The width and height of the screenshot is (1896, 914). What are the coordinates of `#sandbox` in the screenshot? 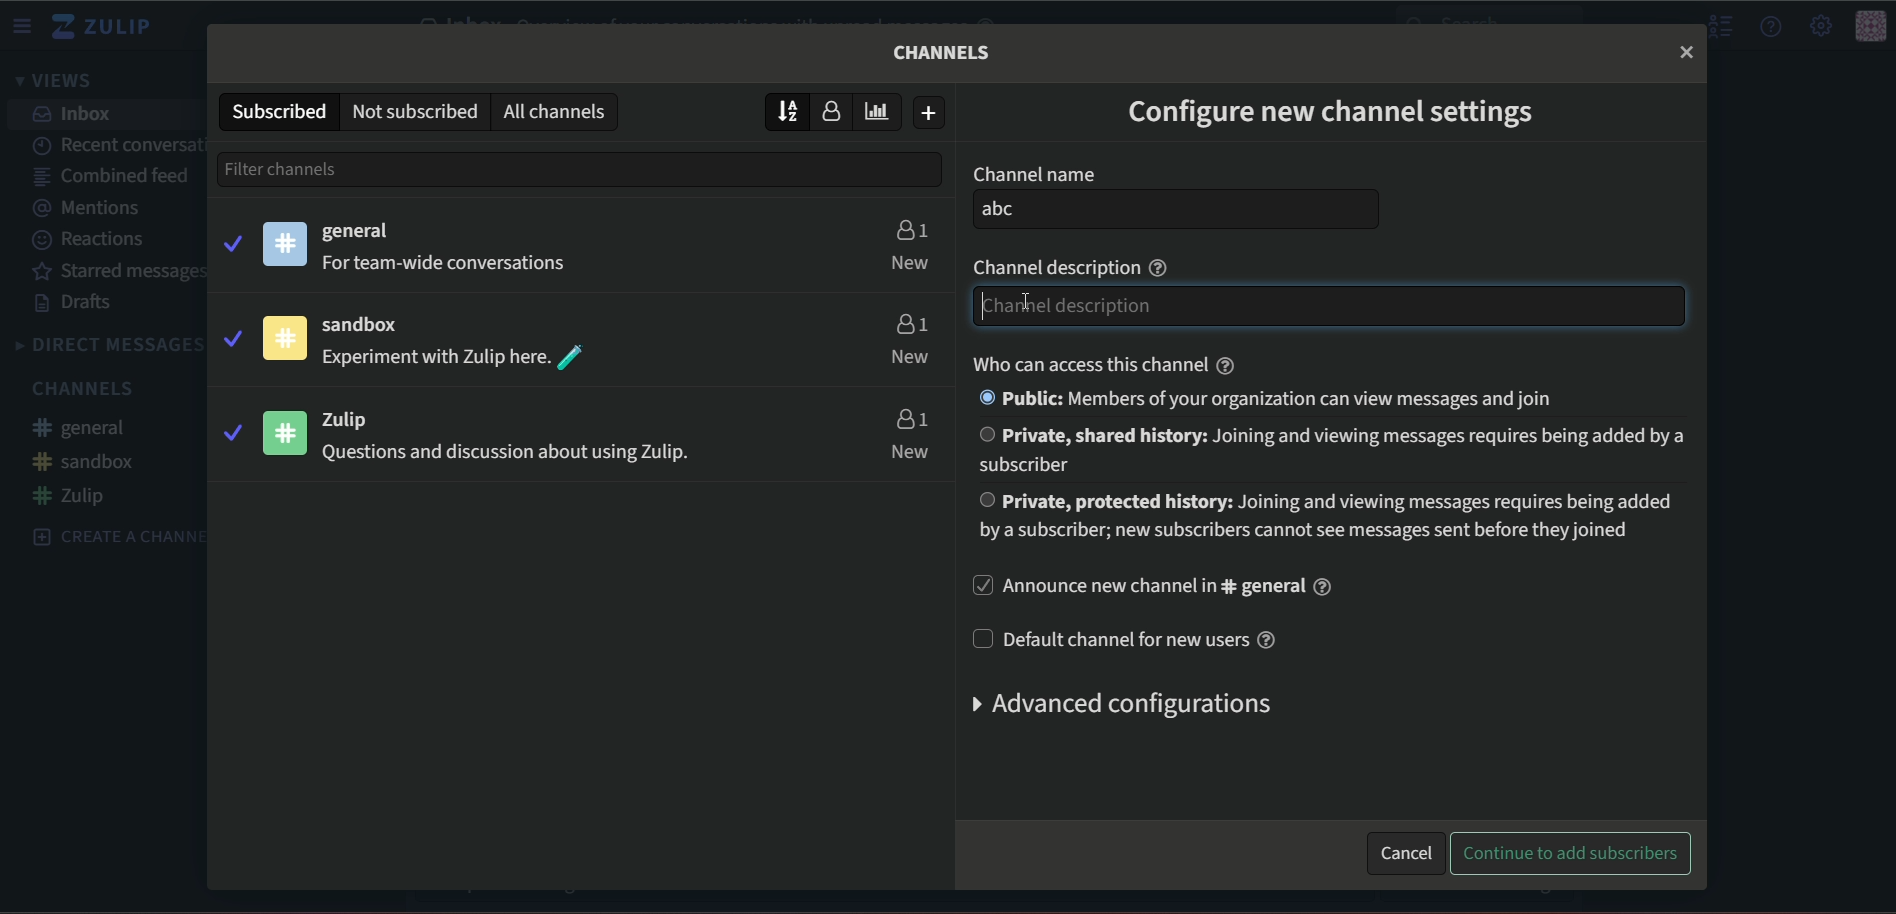 It's located at (85, 461).